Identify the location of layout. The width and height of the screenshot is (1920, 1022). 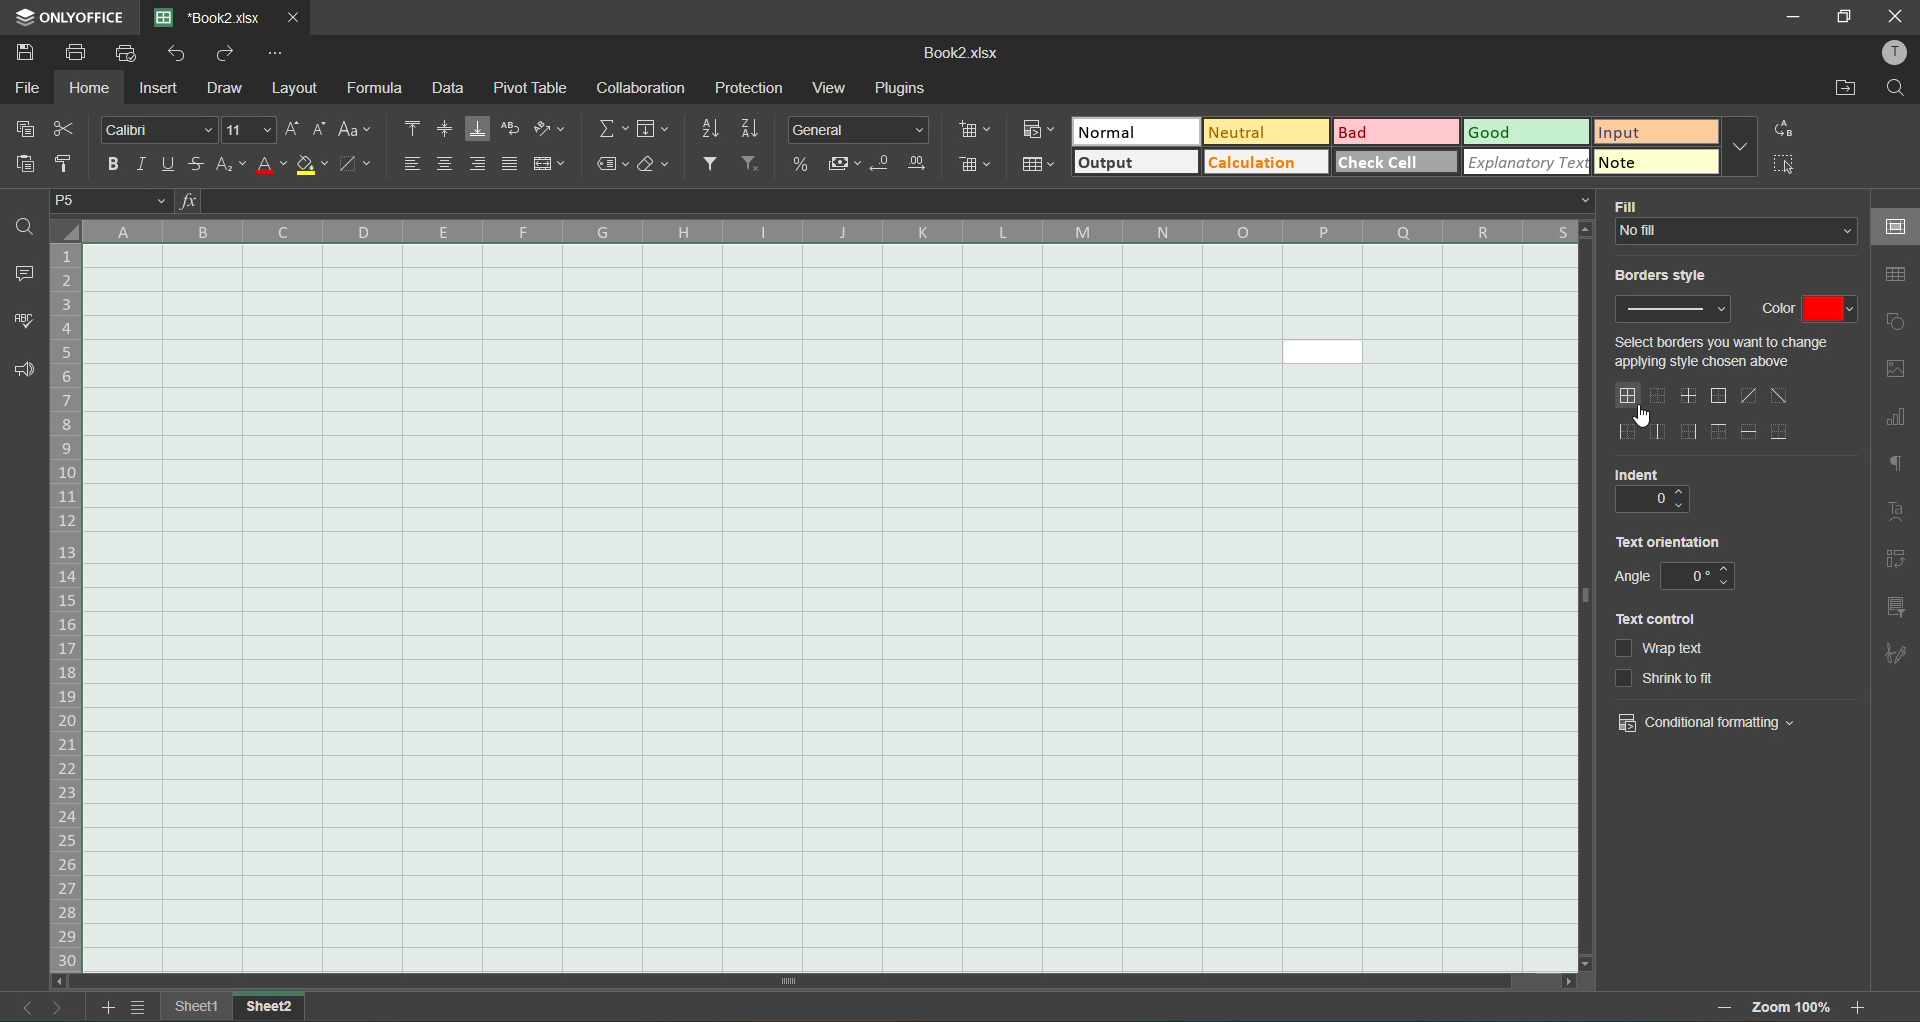
(294, 90).